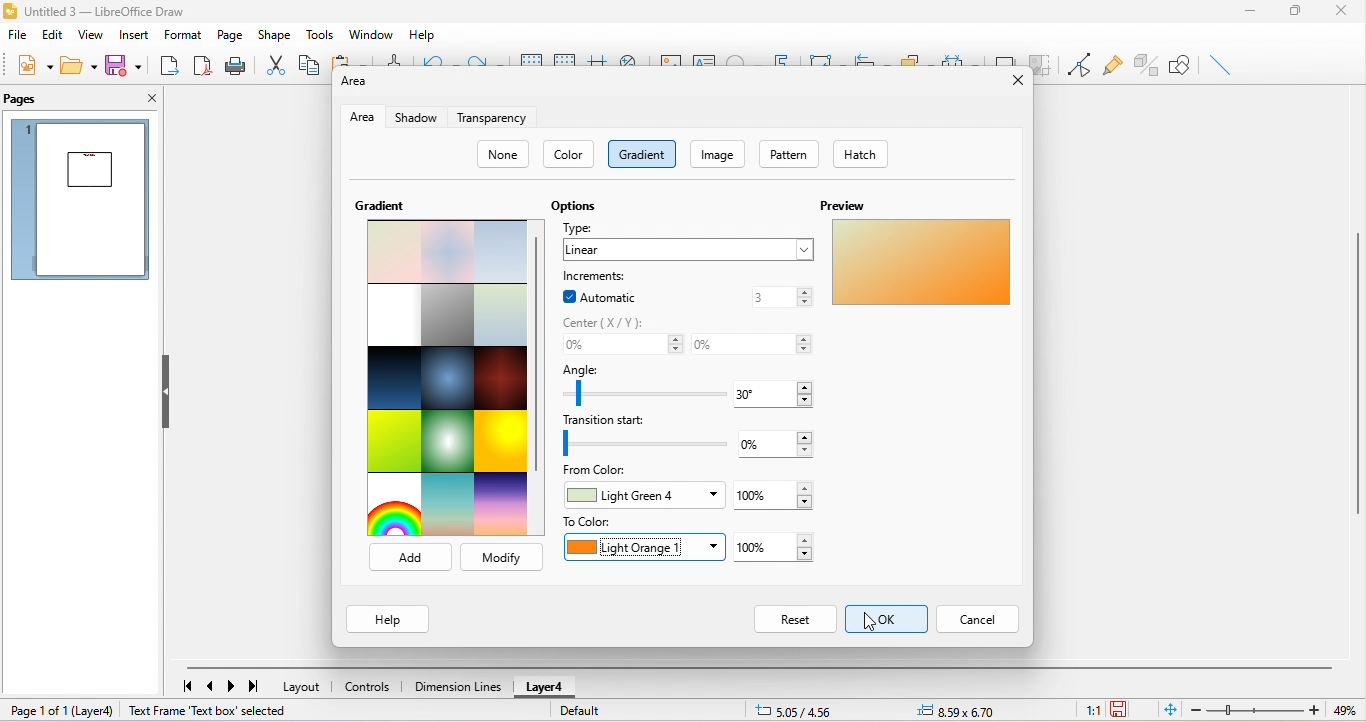 This screenshot has width=1366, height=722. What do you see at coordinates (170, 65) in the screenshot?
I see `export` at bounding box center [170, 65].